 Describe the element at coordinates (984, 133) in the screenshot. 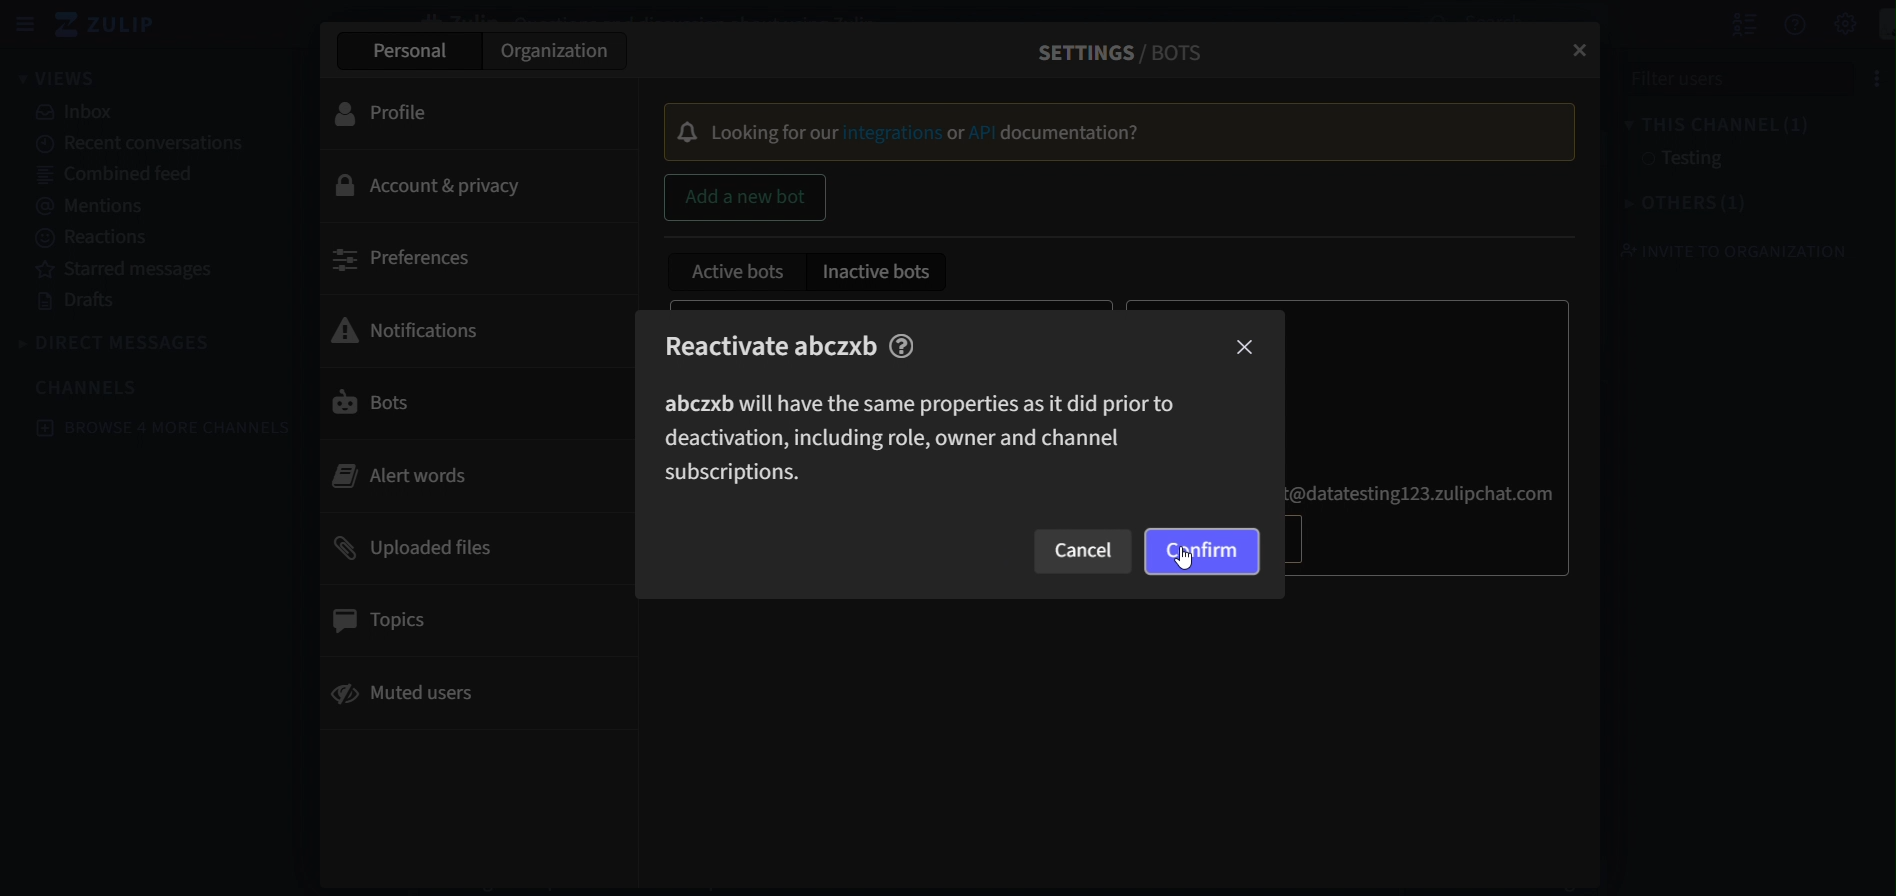

I see `API` at that location.